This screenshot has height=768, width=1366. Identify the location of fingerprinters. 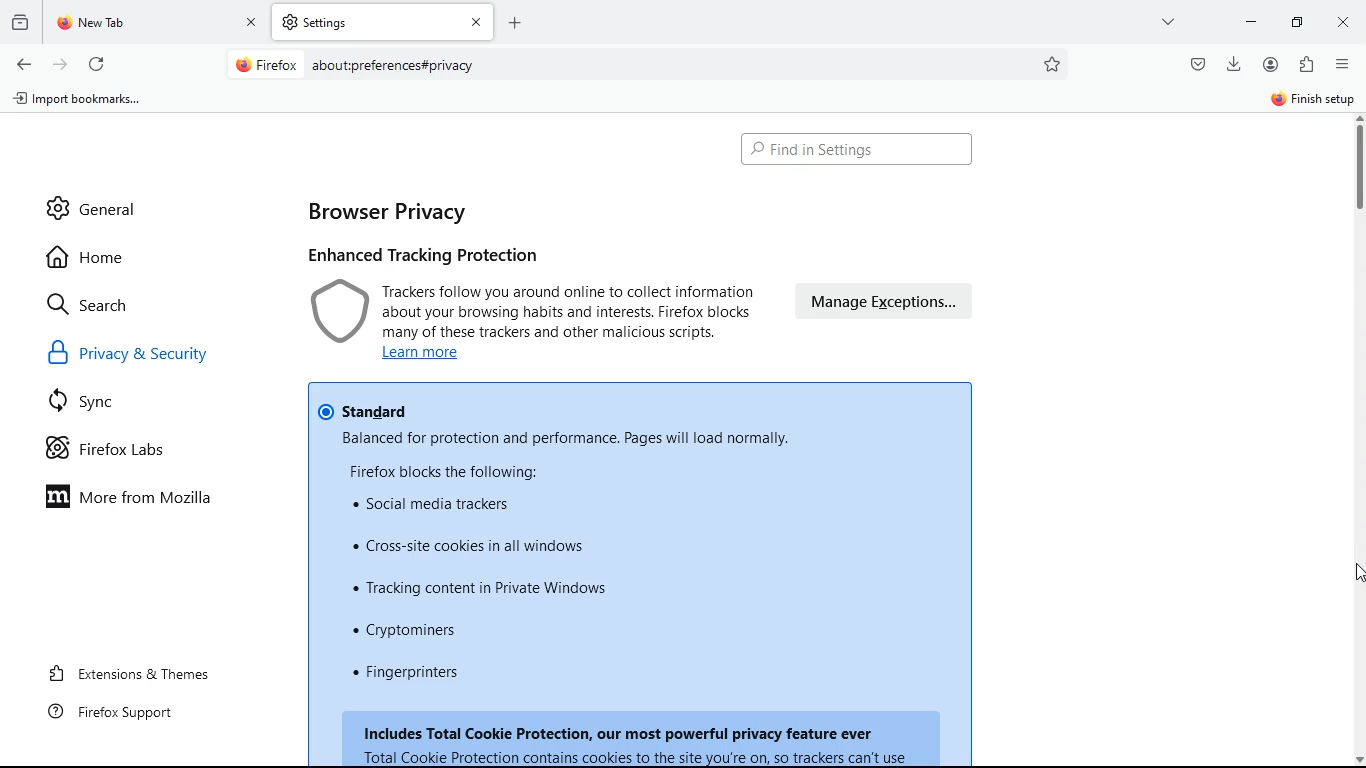
(412, 672).